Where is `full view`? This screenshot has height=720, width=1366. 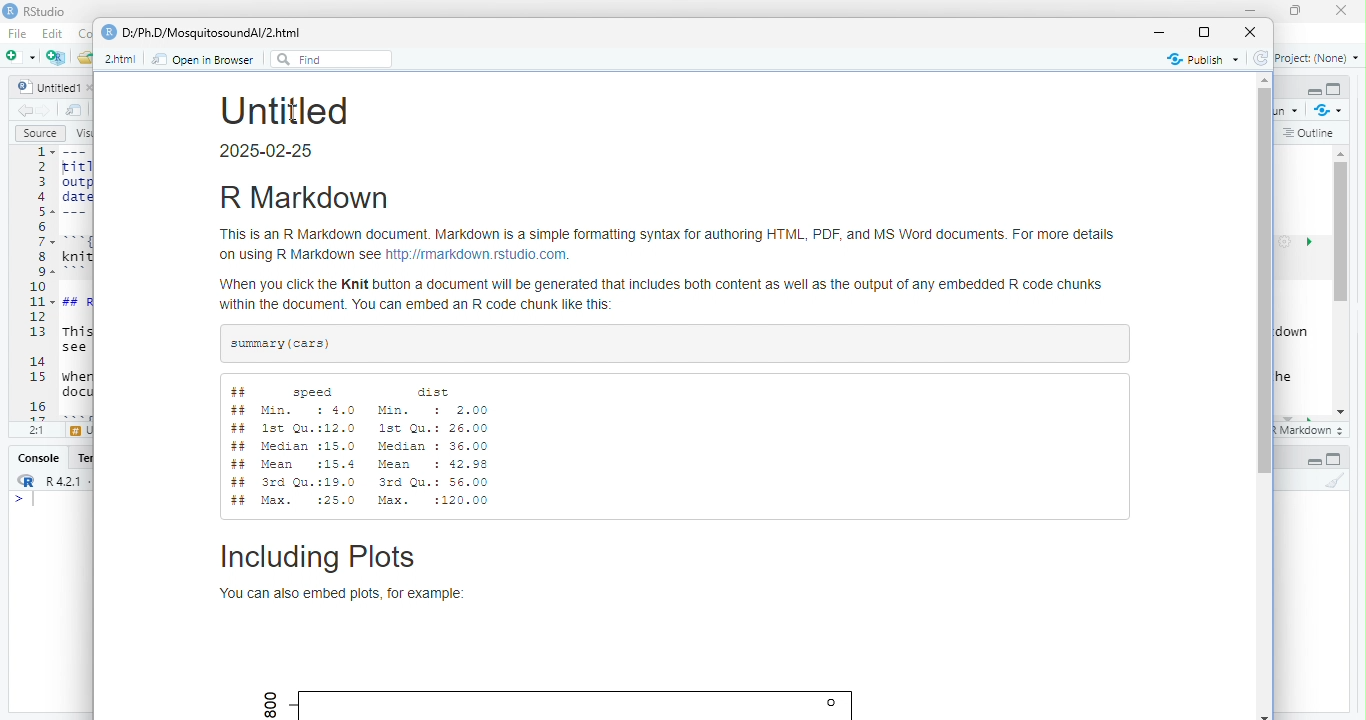
full view is located at coordinates (1334, 459).